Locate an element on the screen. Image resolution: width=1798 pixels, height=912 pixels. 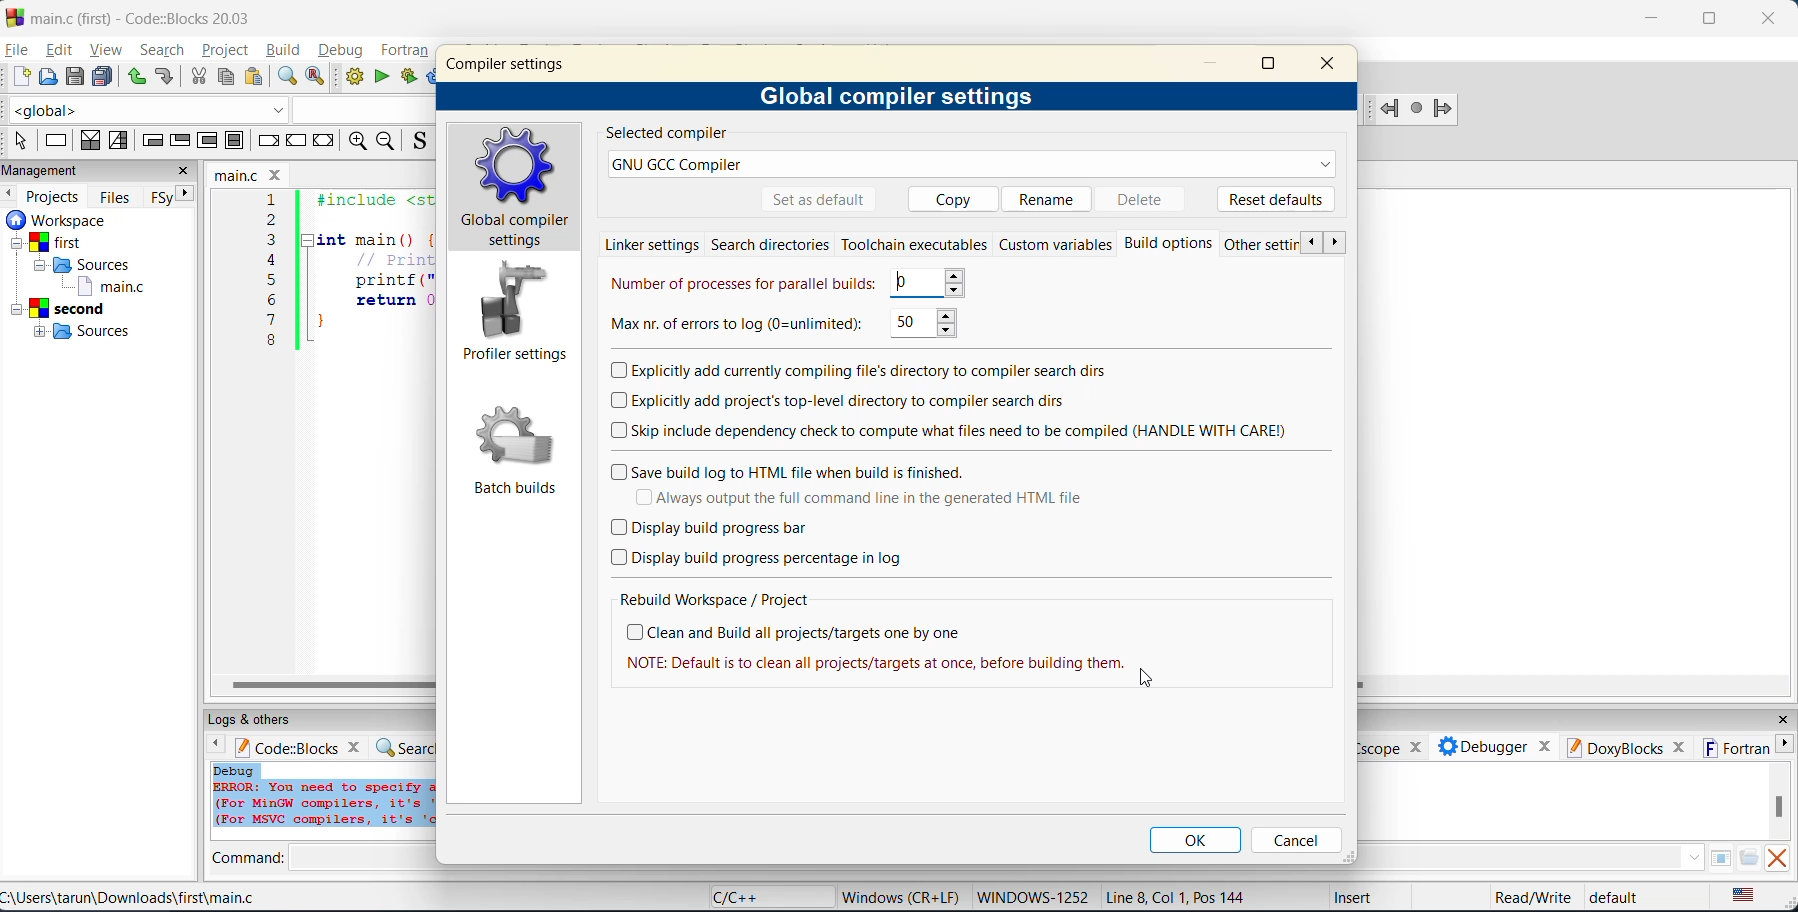
zoom in is located at coordinates (360, 142).